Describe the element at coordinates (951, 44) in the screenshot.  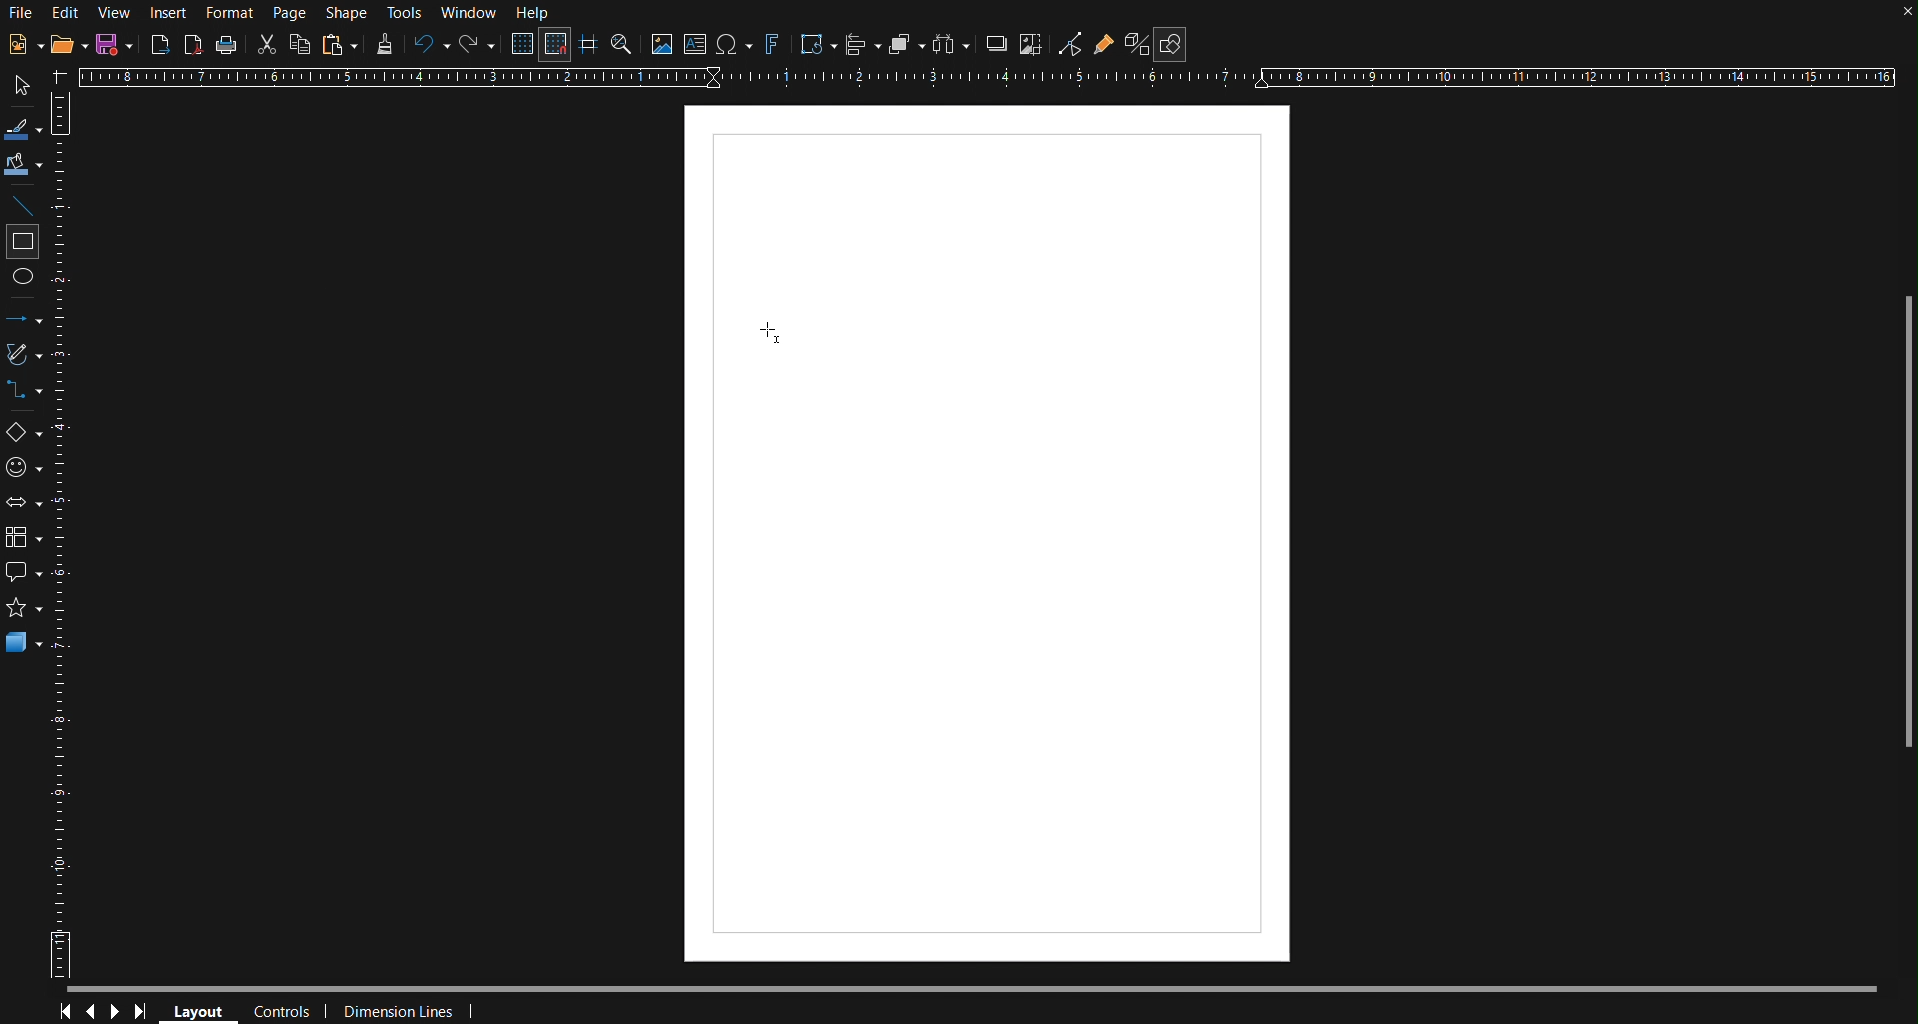
I see `Distribute objects` at that location.